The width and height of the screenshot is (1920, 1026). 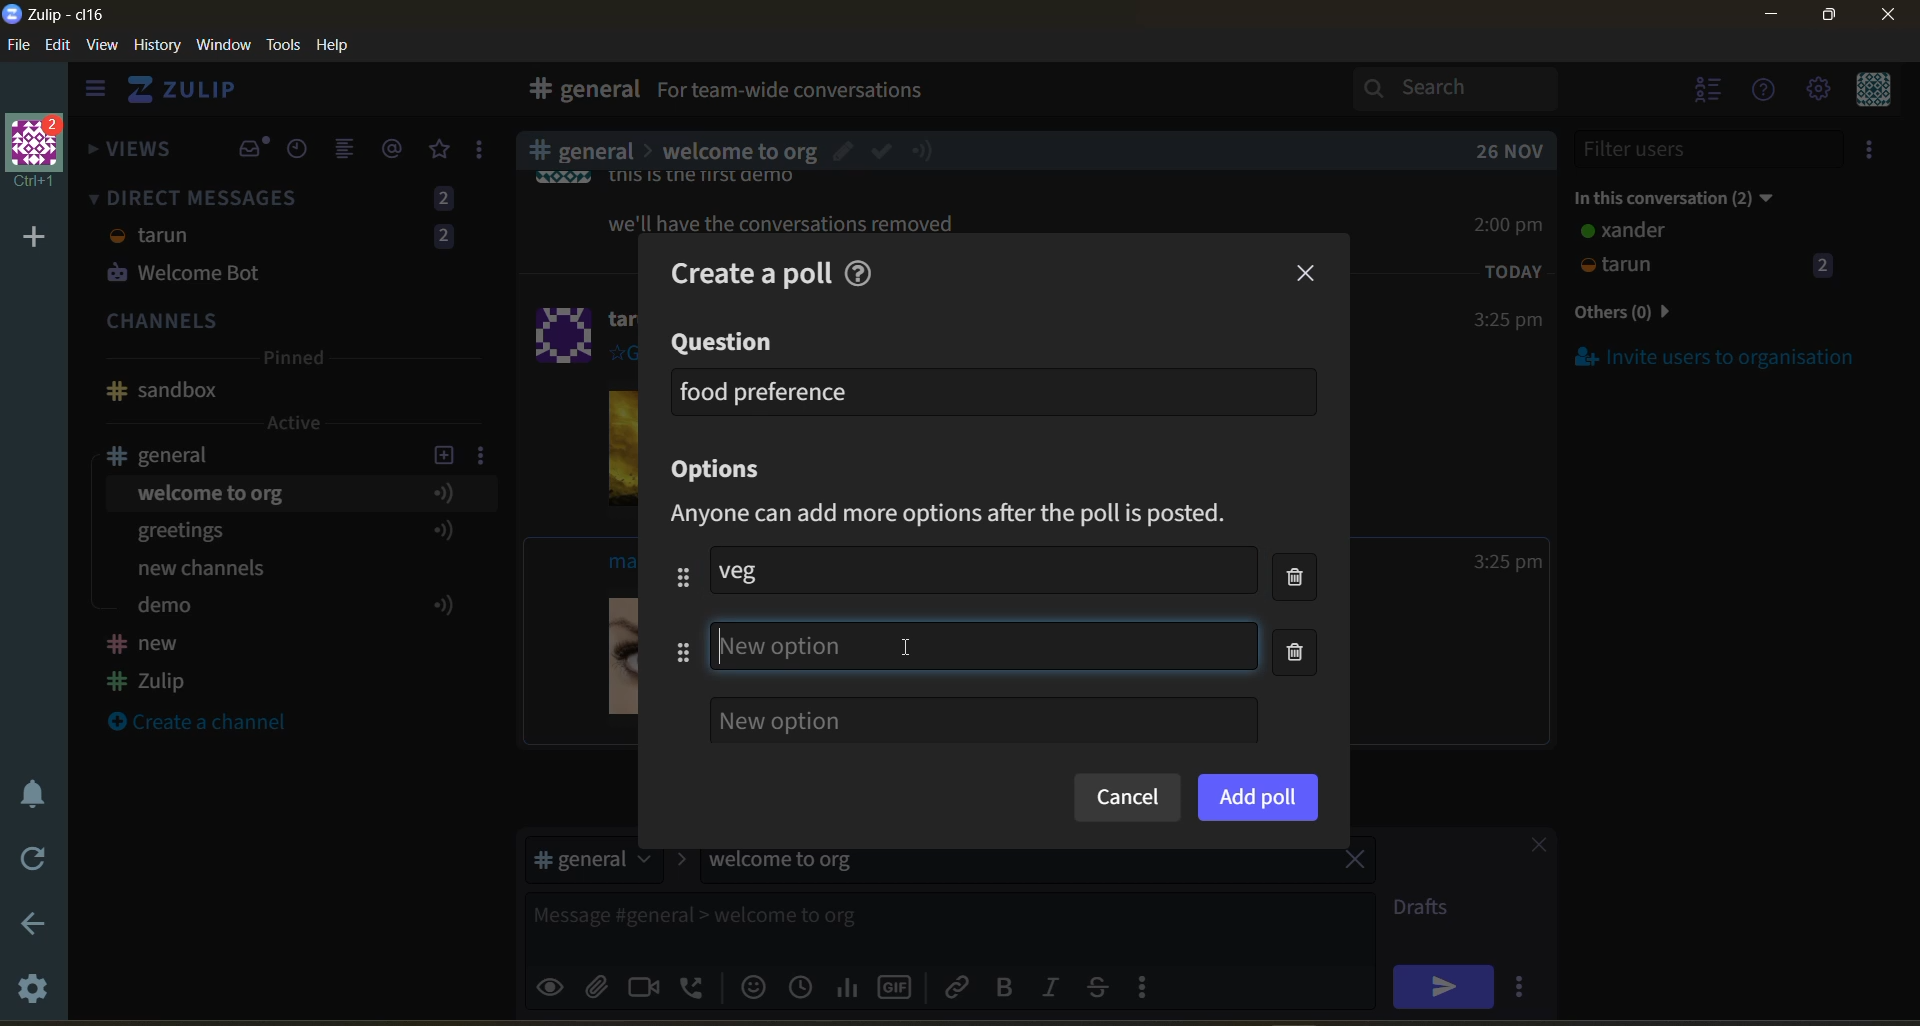 What do you see at coordinates (150, 665) in the screenshot?
I see `Channel names` at bounding box center [150, 665].